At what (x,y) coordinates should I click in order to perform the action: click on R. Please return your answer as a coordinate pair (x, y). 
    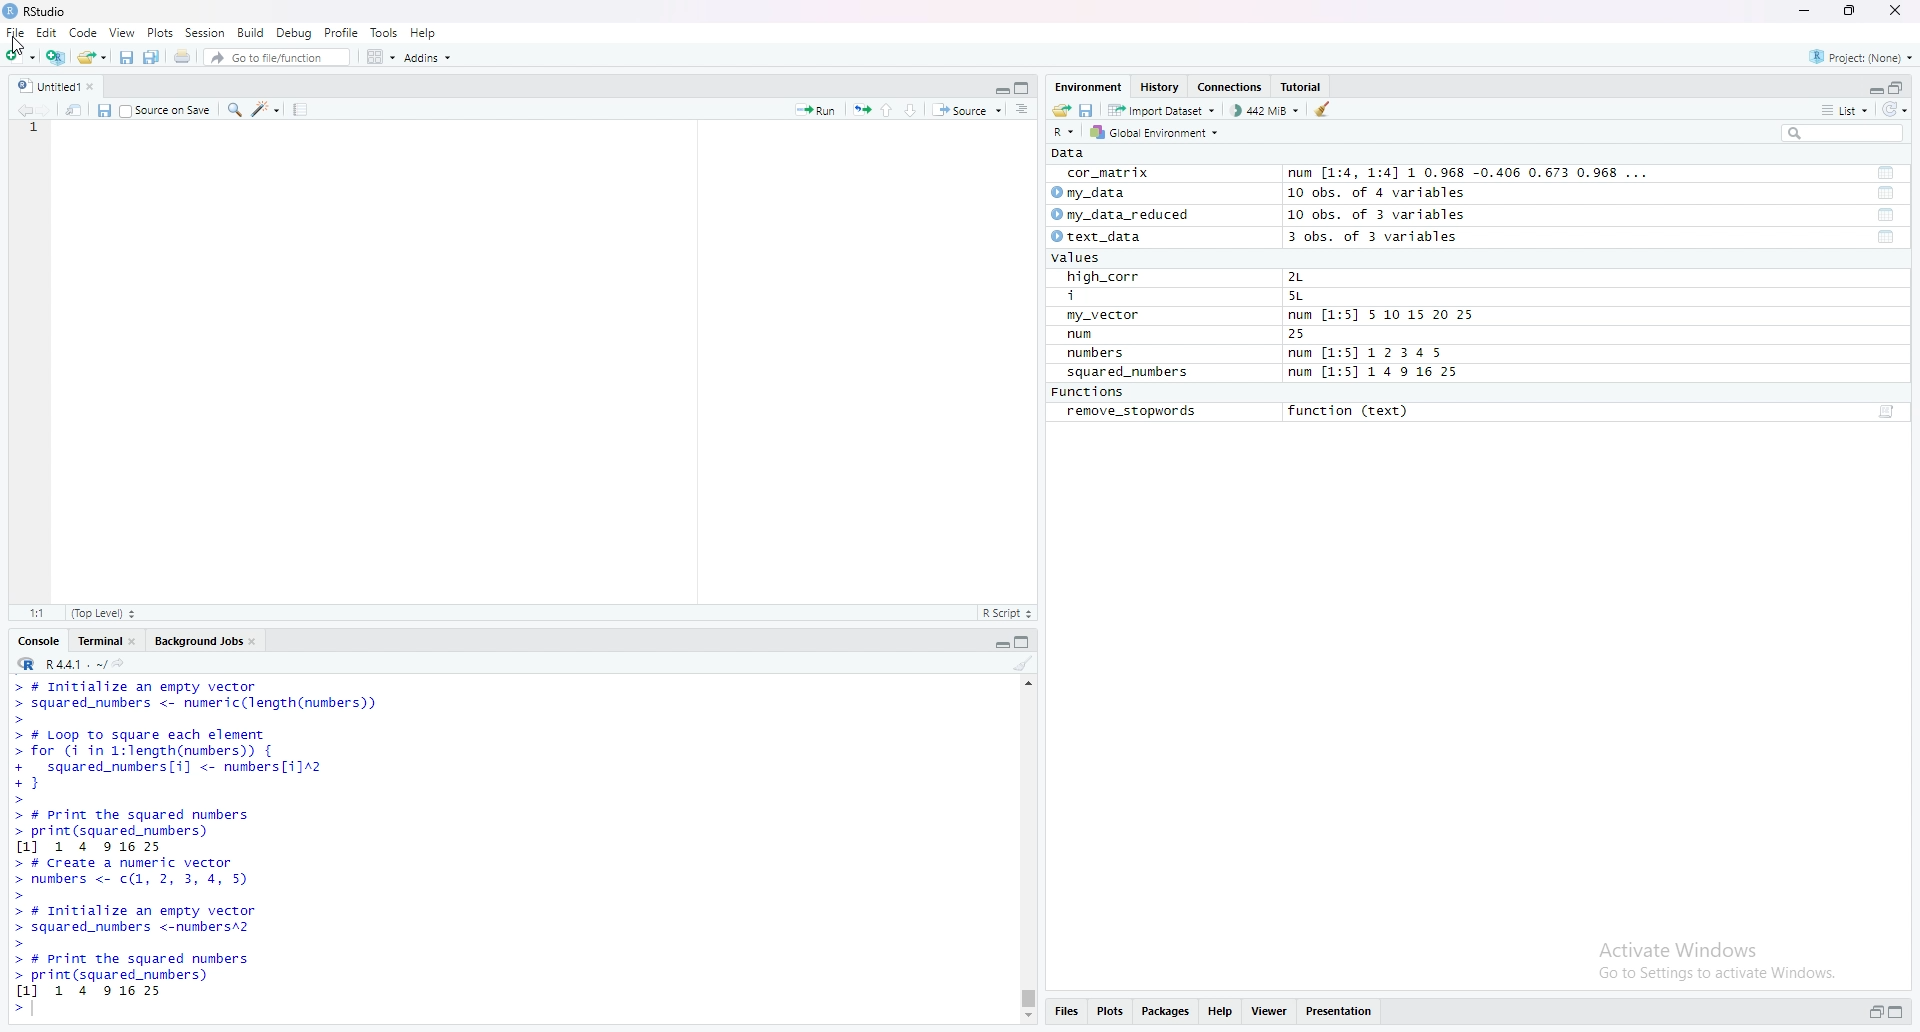
    Looking at the image, I should click on (1059, 133).